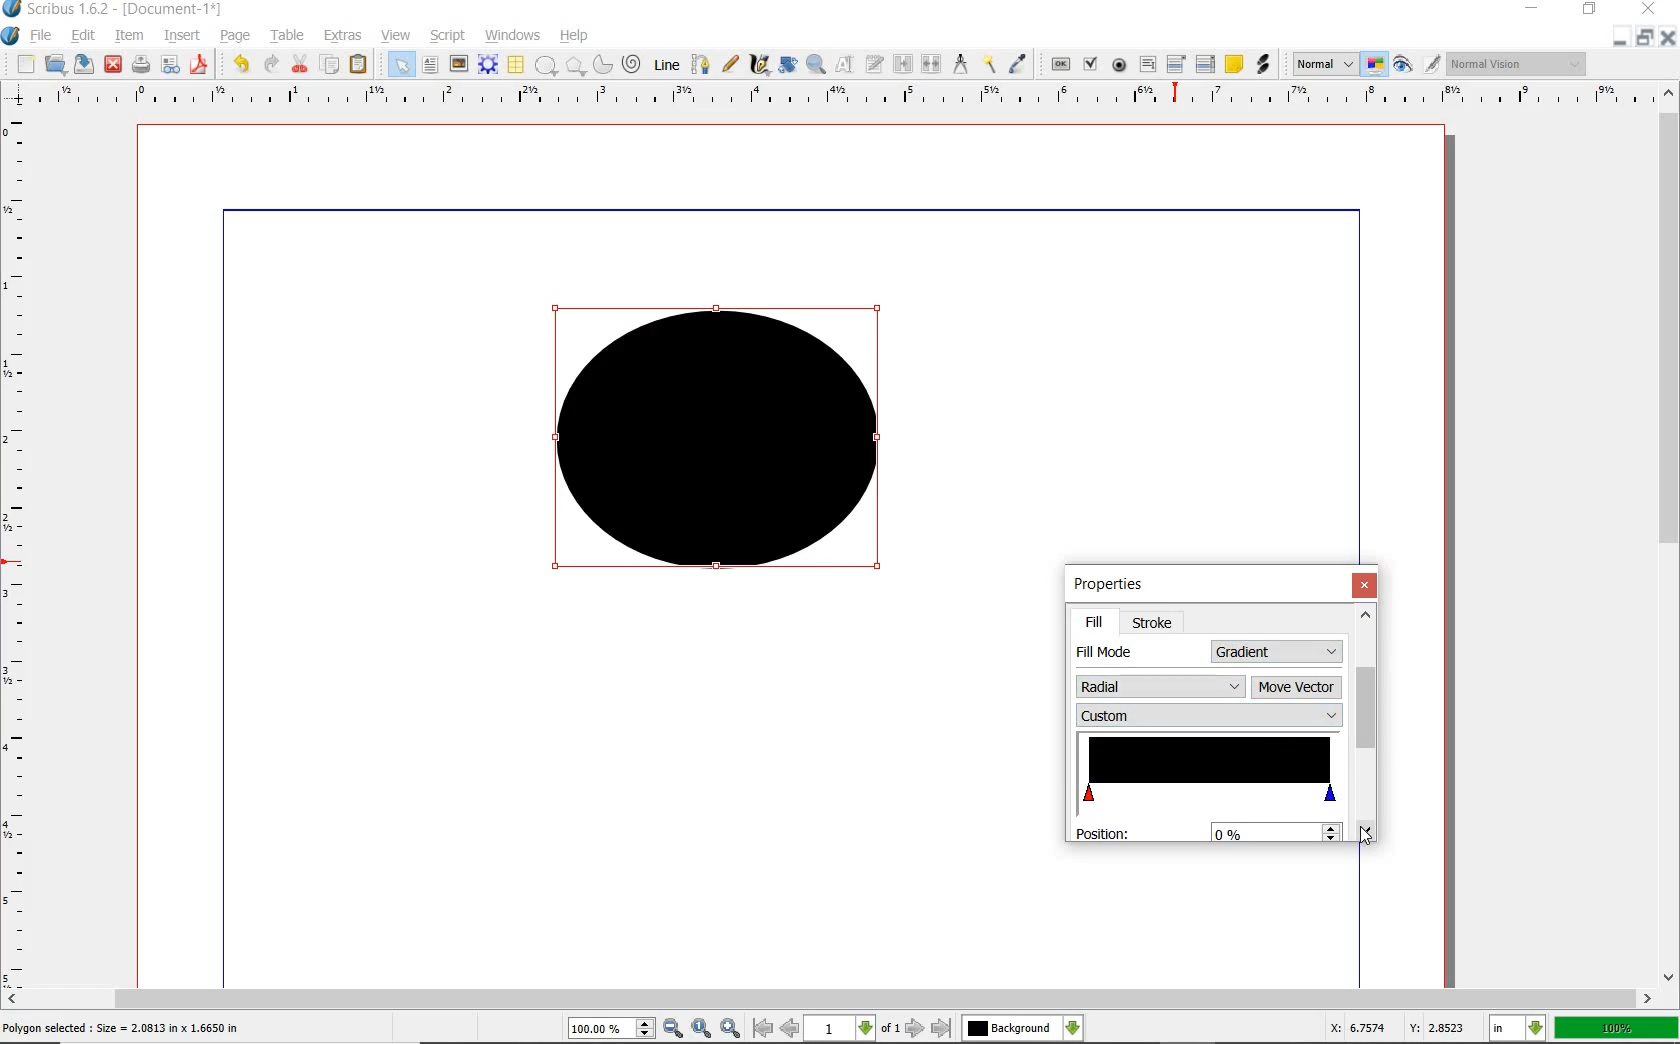 Image resolution: width=1680 pixels, height=1044 pixels. What do you see at coordinates (1364, 835) in the screenshot?
I see `cursor` at bounding box center [1364, 835].